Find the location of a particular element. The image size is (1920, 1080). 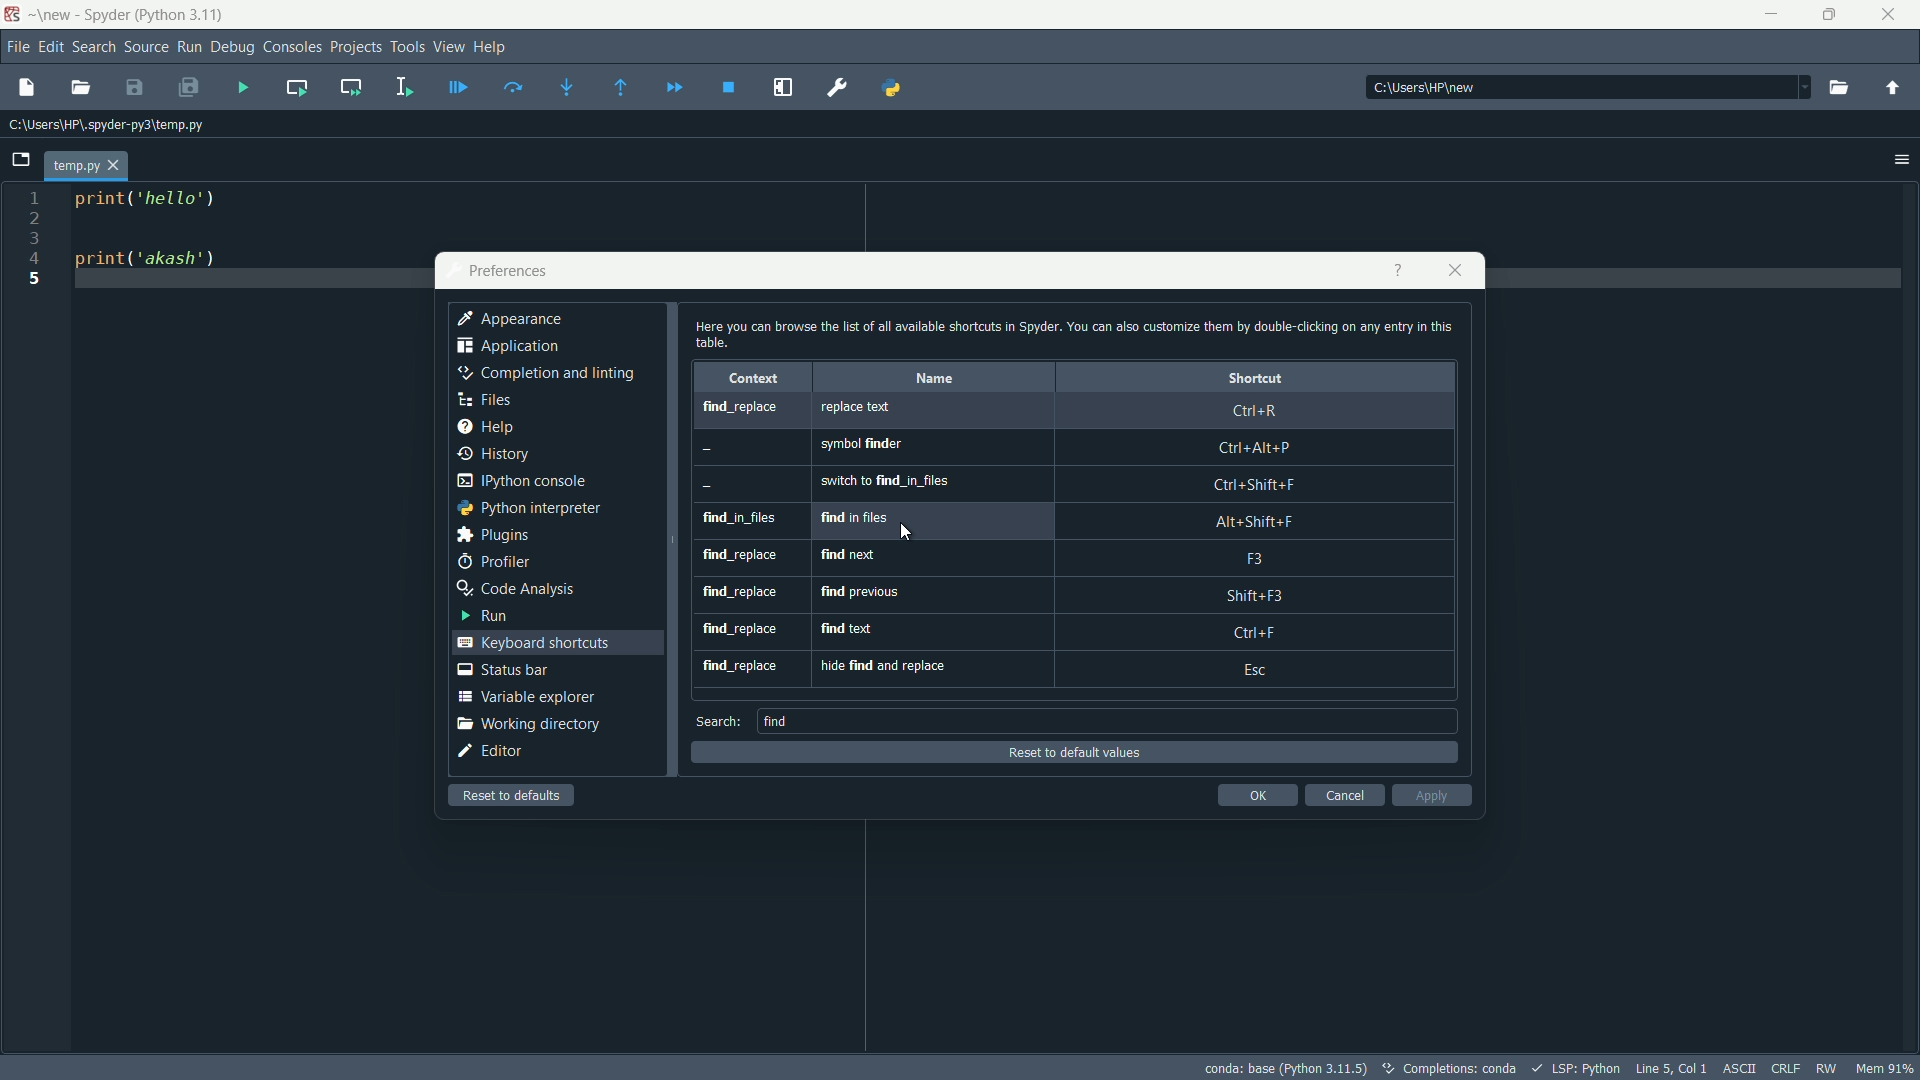

python interpreter is located at coordinates (534, 508).